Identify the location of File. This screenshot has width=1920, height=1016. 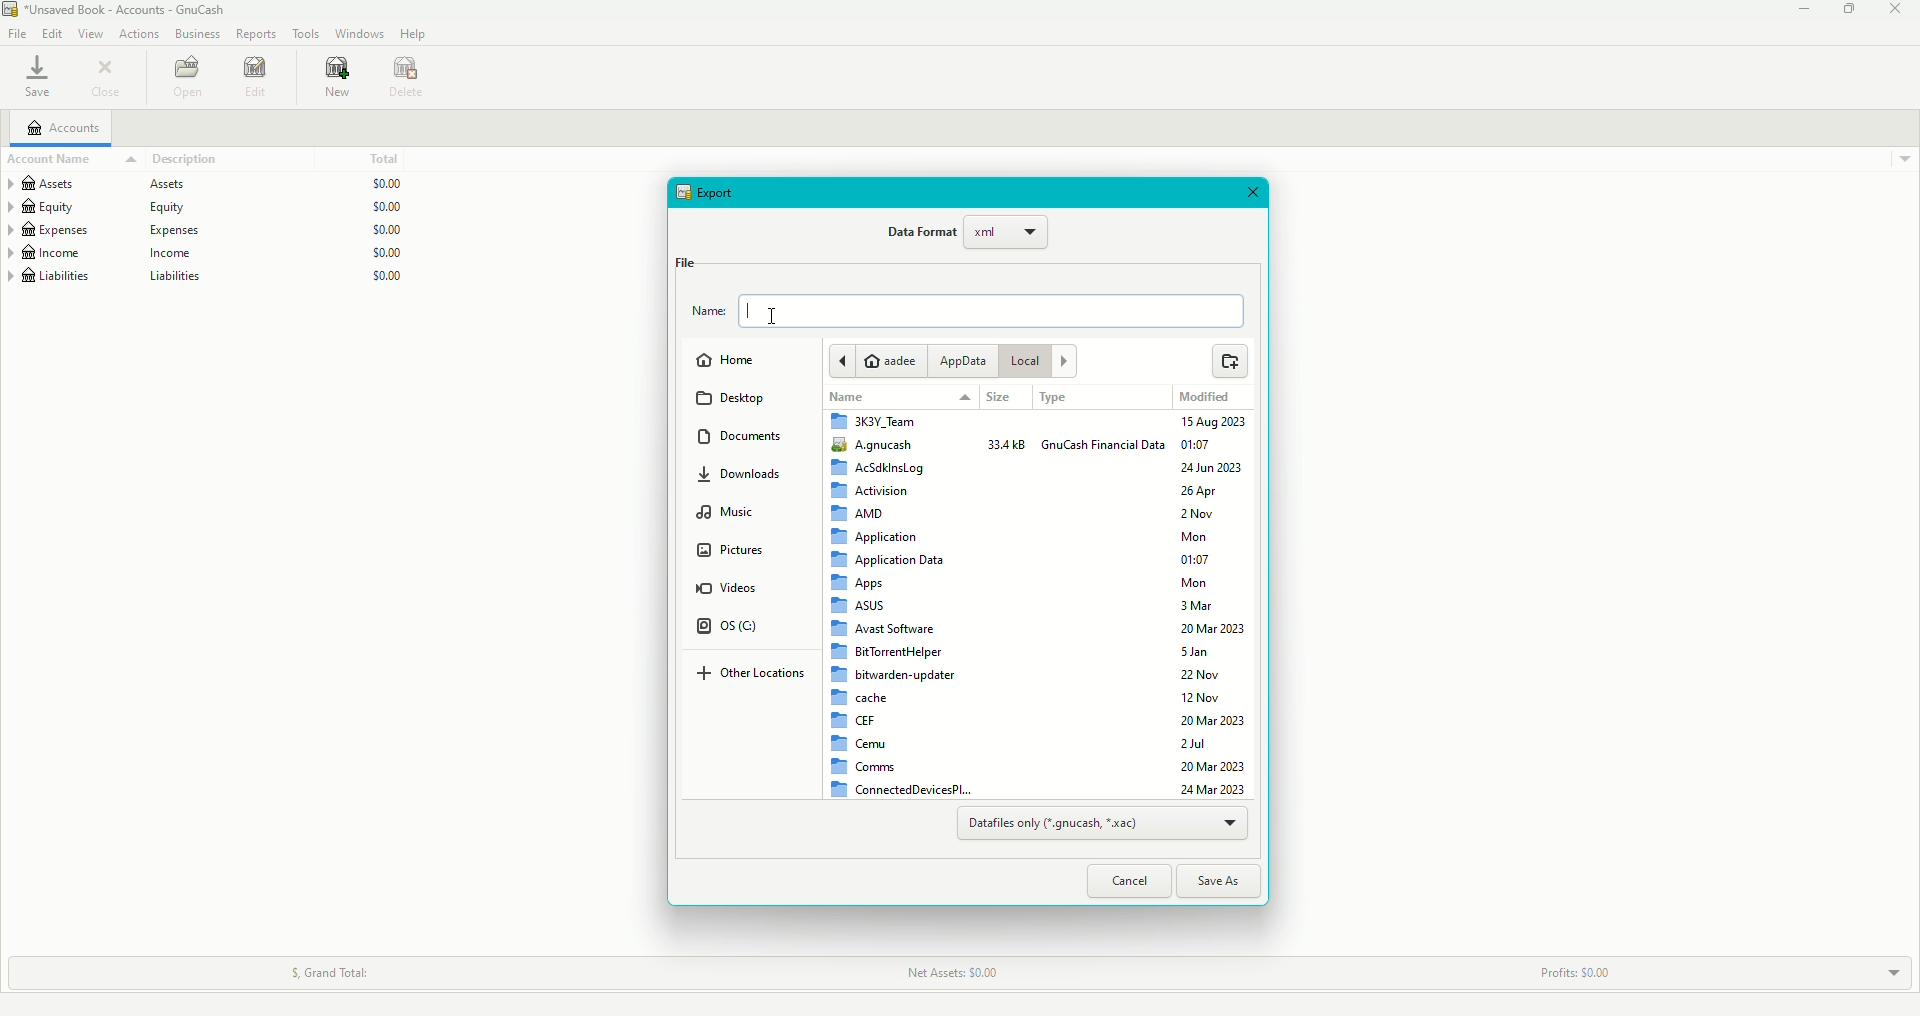
(684, 261).